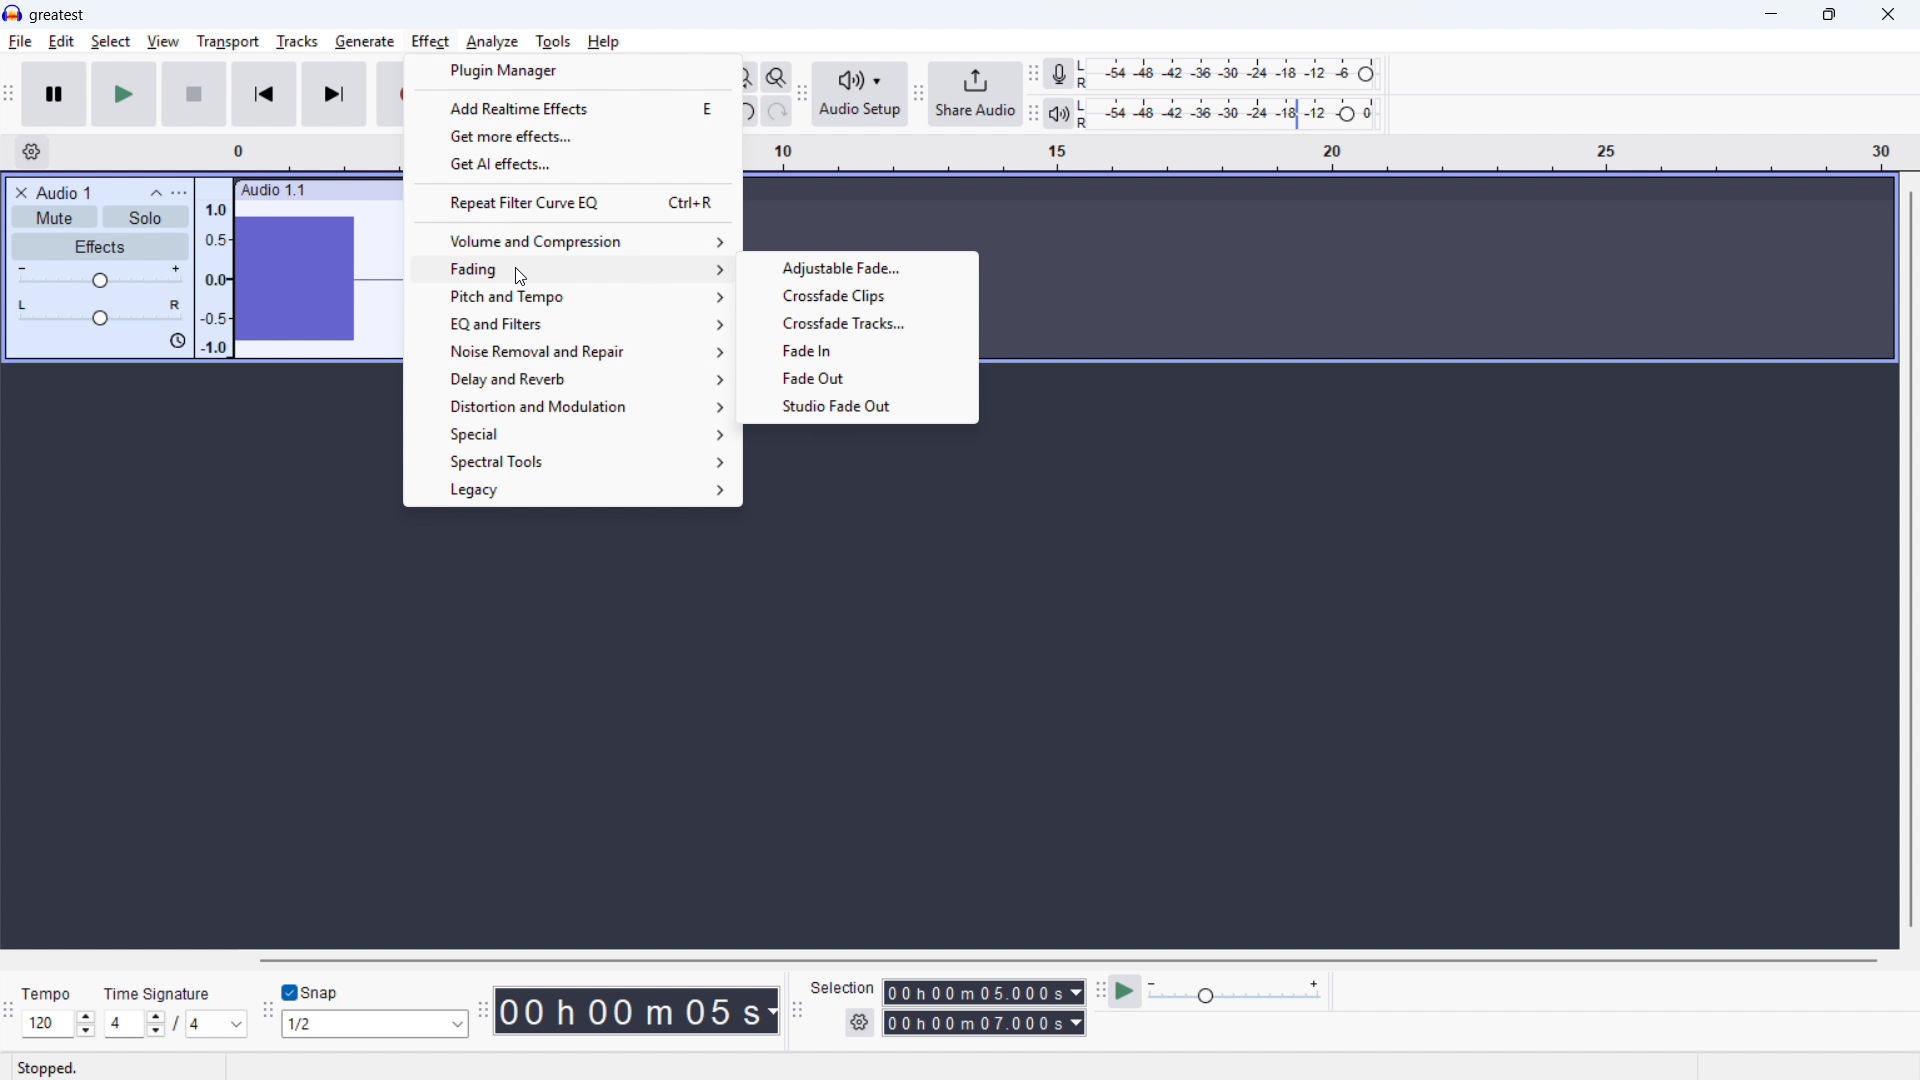 This screenshot has width=1920, height=1080. I want to click on generate, so click(365, 43).